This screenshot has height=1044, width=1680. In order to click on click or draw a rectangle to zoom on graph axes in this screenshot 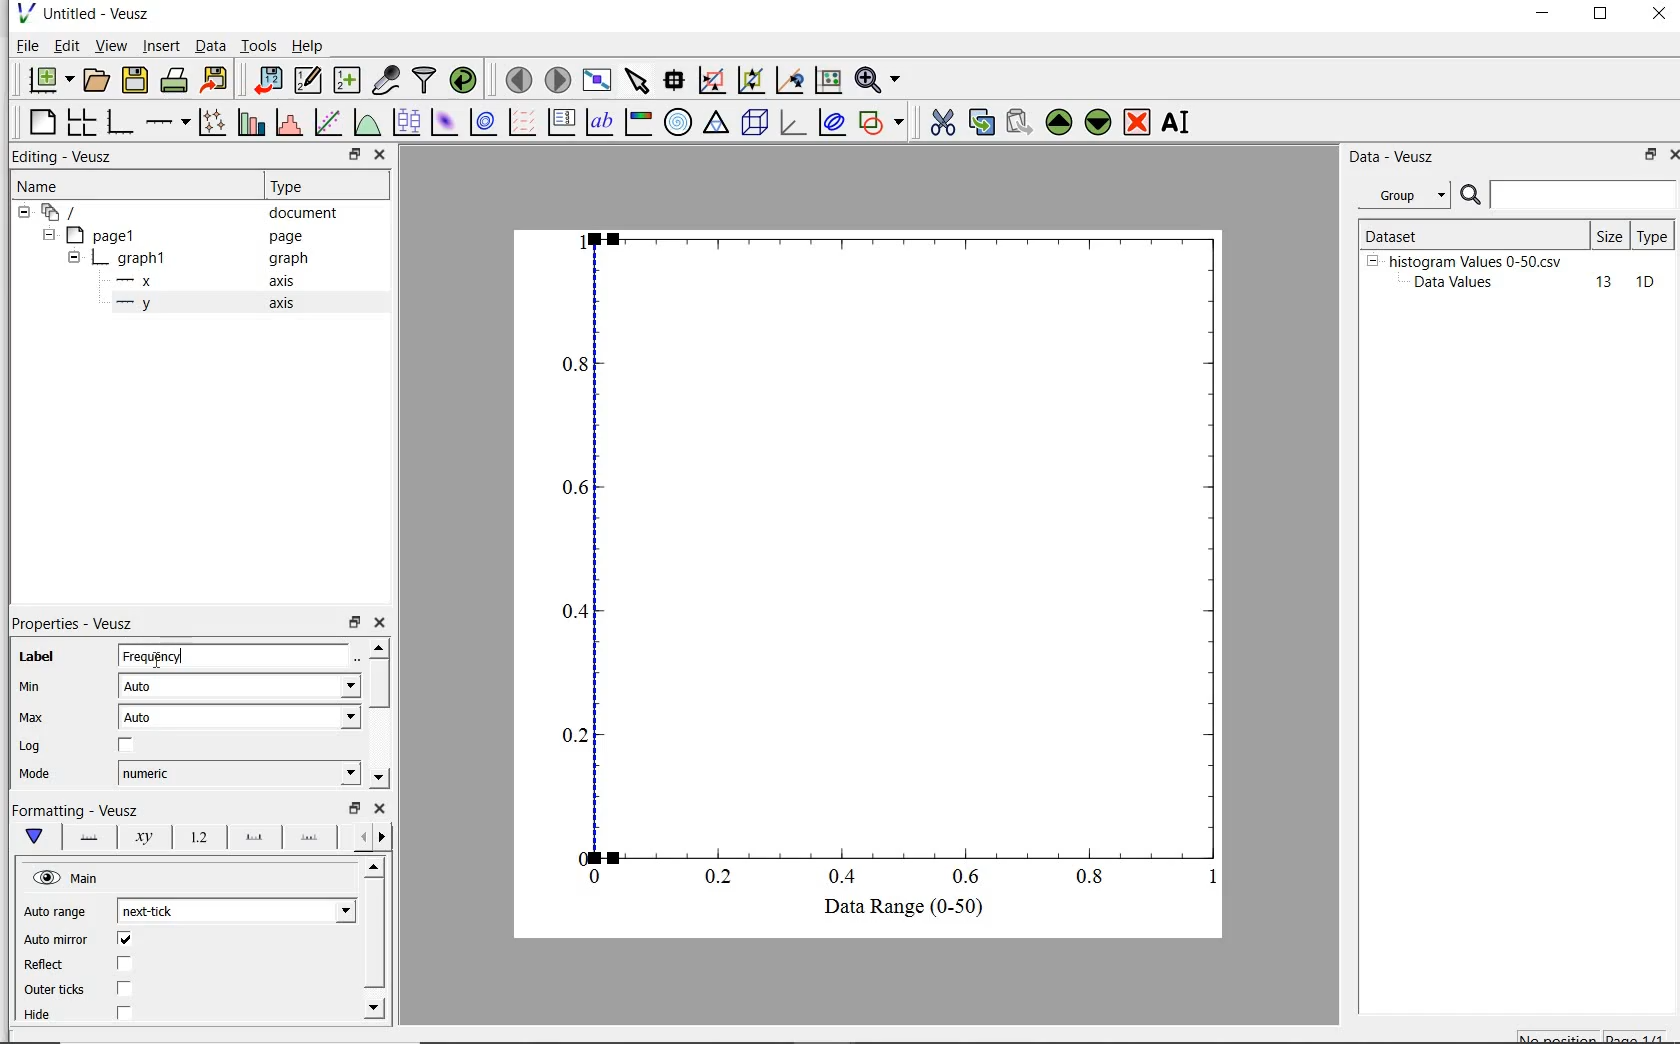, I will do `click(750, 81)`.